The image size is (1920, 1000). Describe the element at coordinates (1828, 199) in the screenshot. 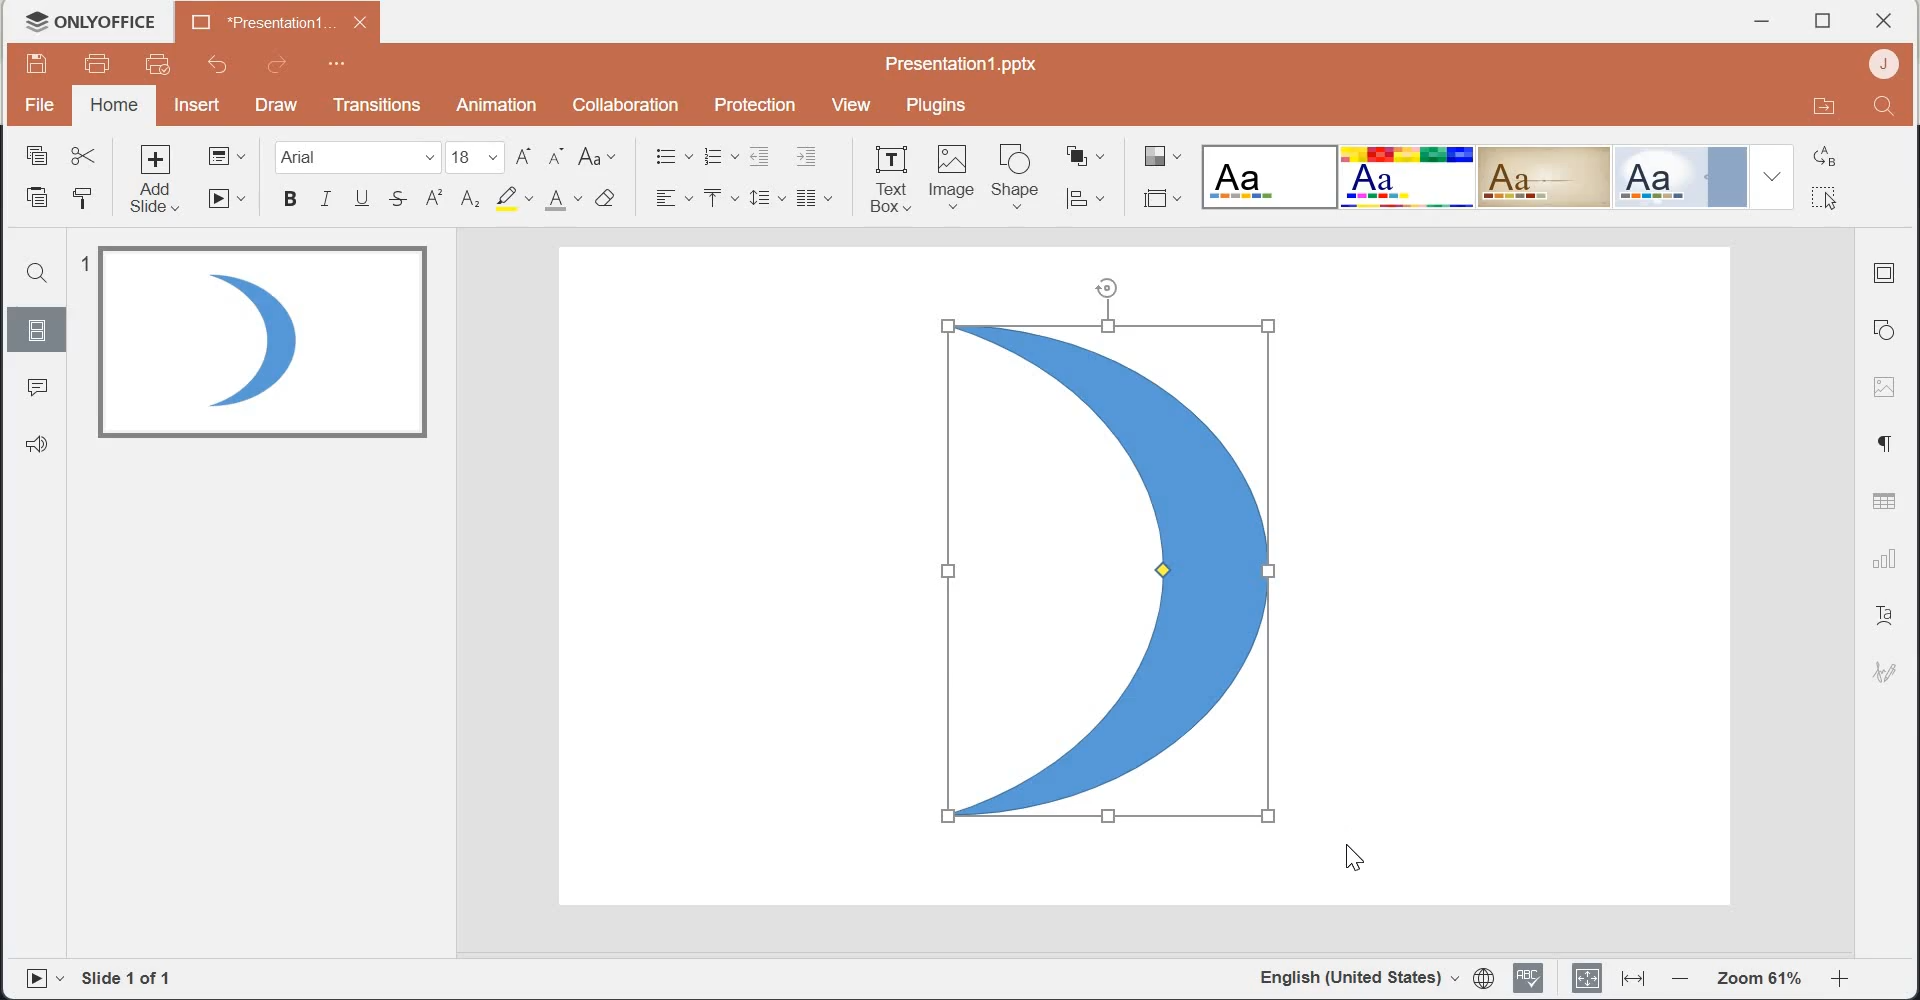

I see `cursor` at that location.